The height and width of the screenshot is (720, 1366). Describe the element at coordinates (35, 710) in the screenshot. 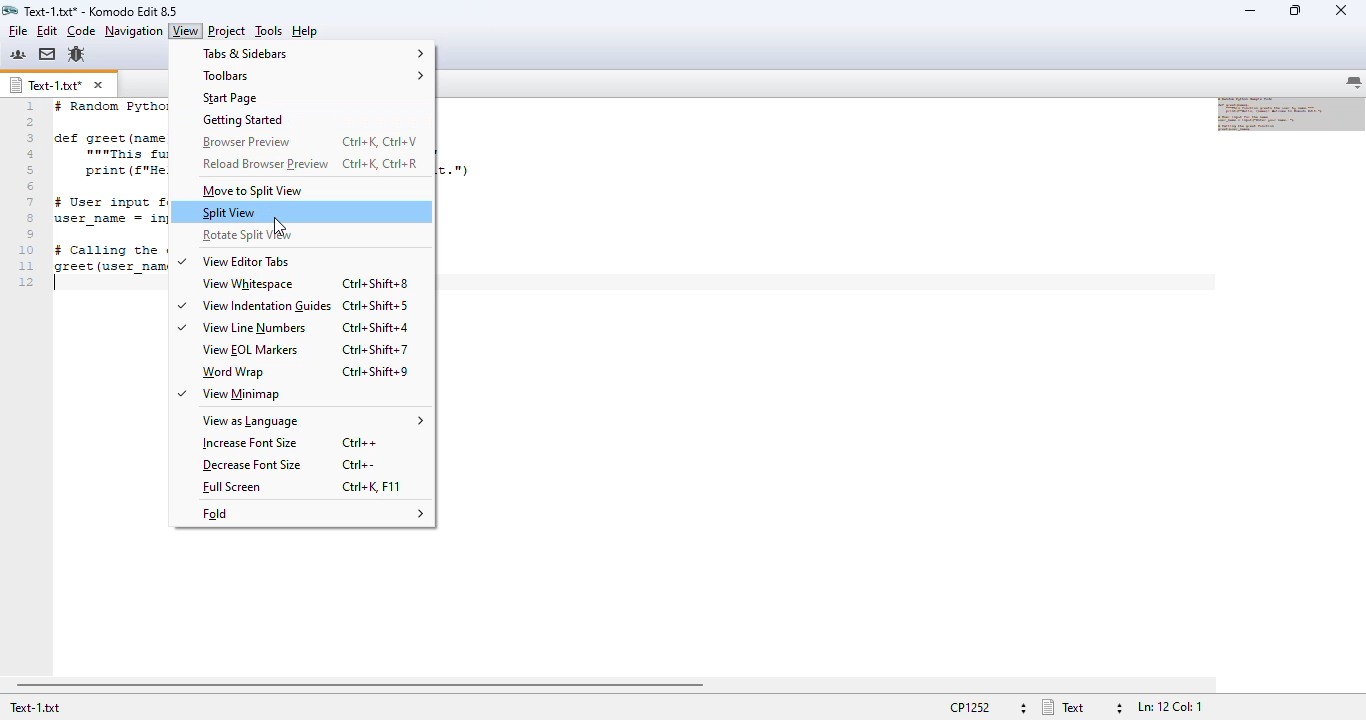

I see `text-1` at that location.